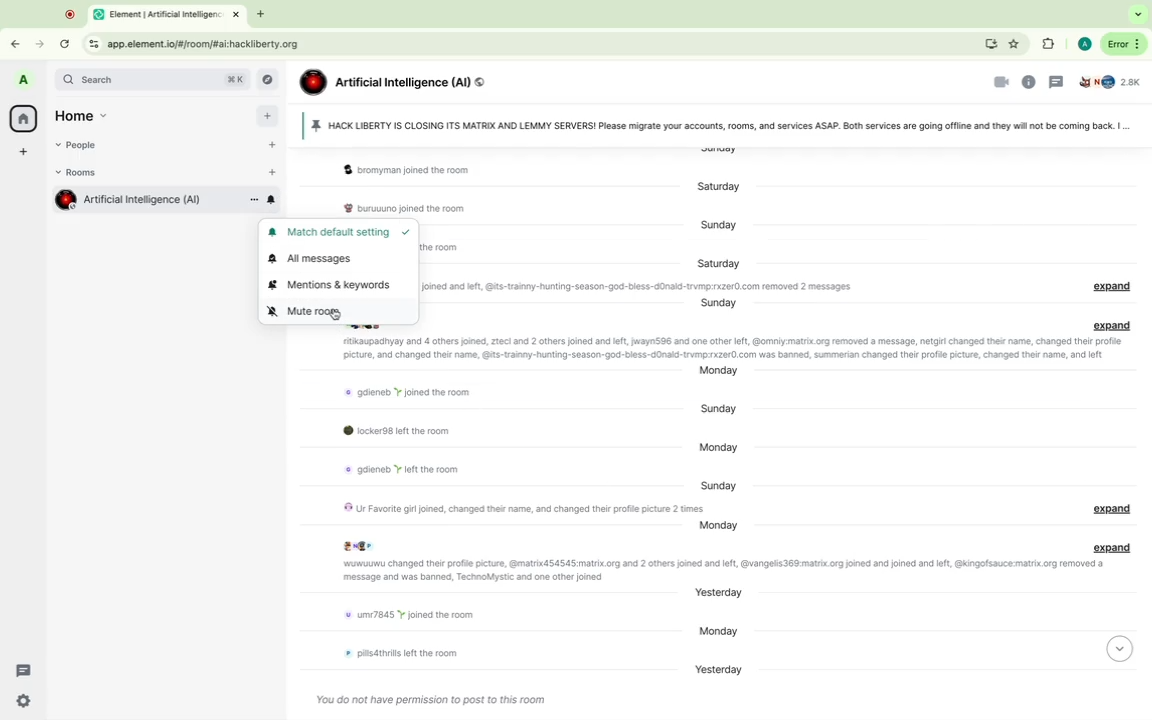  What do you see at coordinates (1122, 651) in the screenshot?
I see `Down` at bounding box center [1122, 651].